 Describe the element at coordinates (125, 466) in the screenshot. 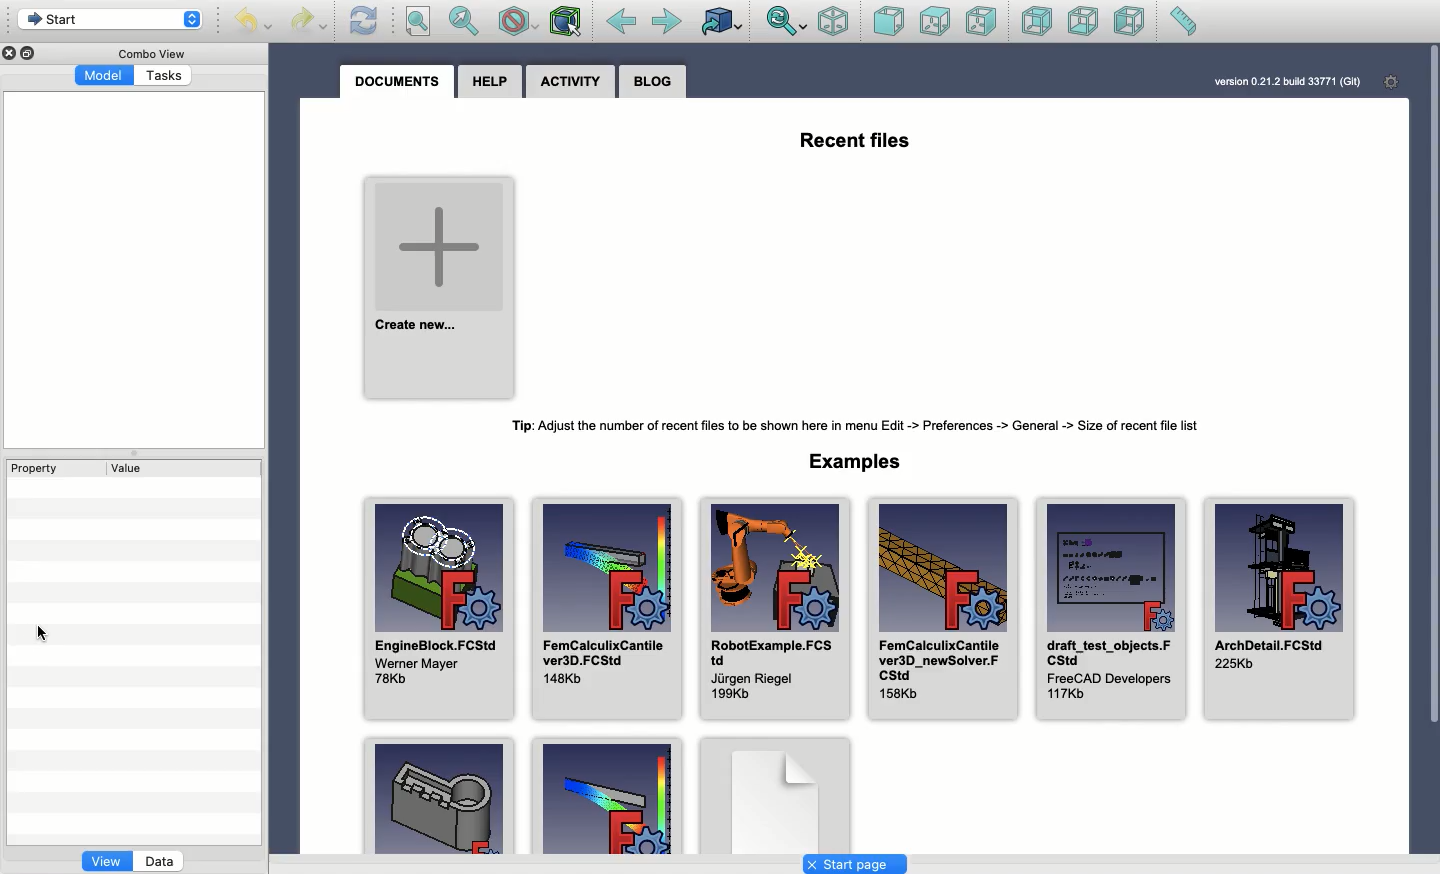

I see `Value` at that location.